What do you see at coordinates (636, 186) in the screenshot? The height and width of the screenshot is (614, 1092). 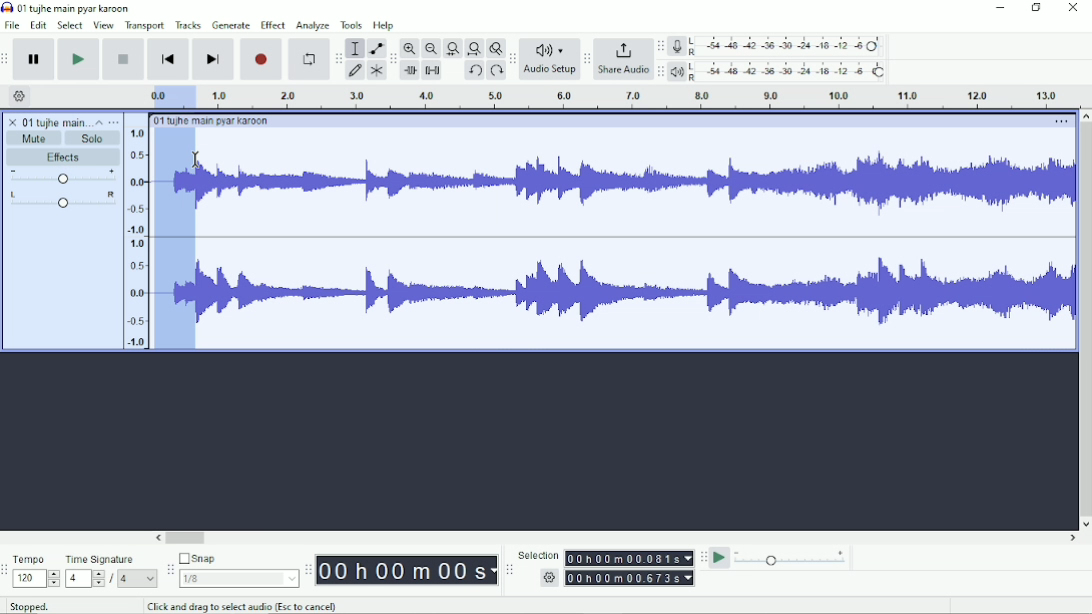 I see `Audio Waves` at bounding box center [636, 186].